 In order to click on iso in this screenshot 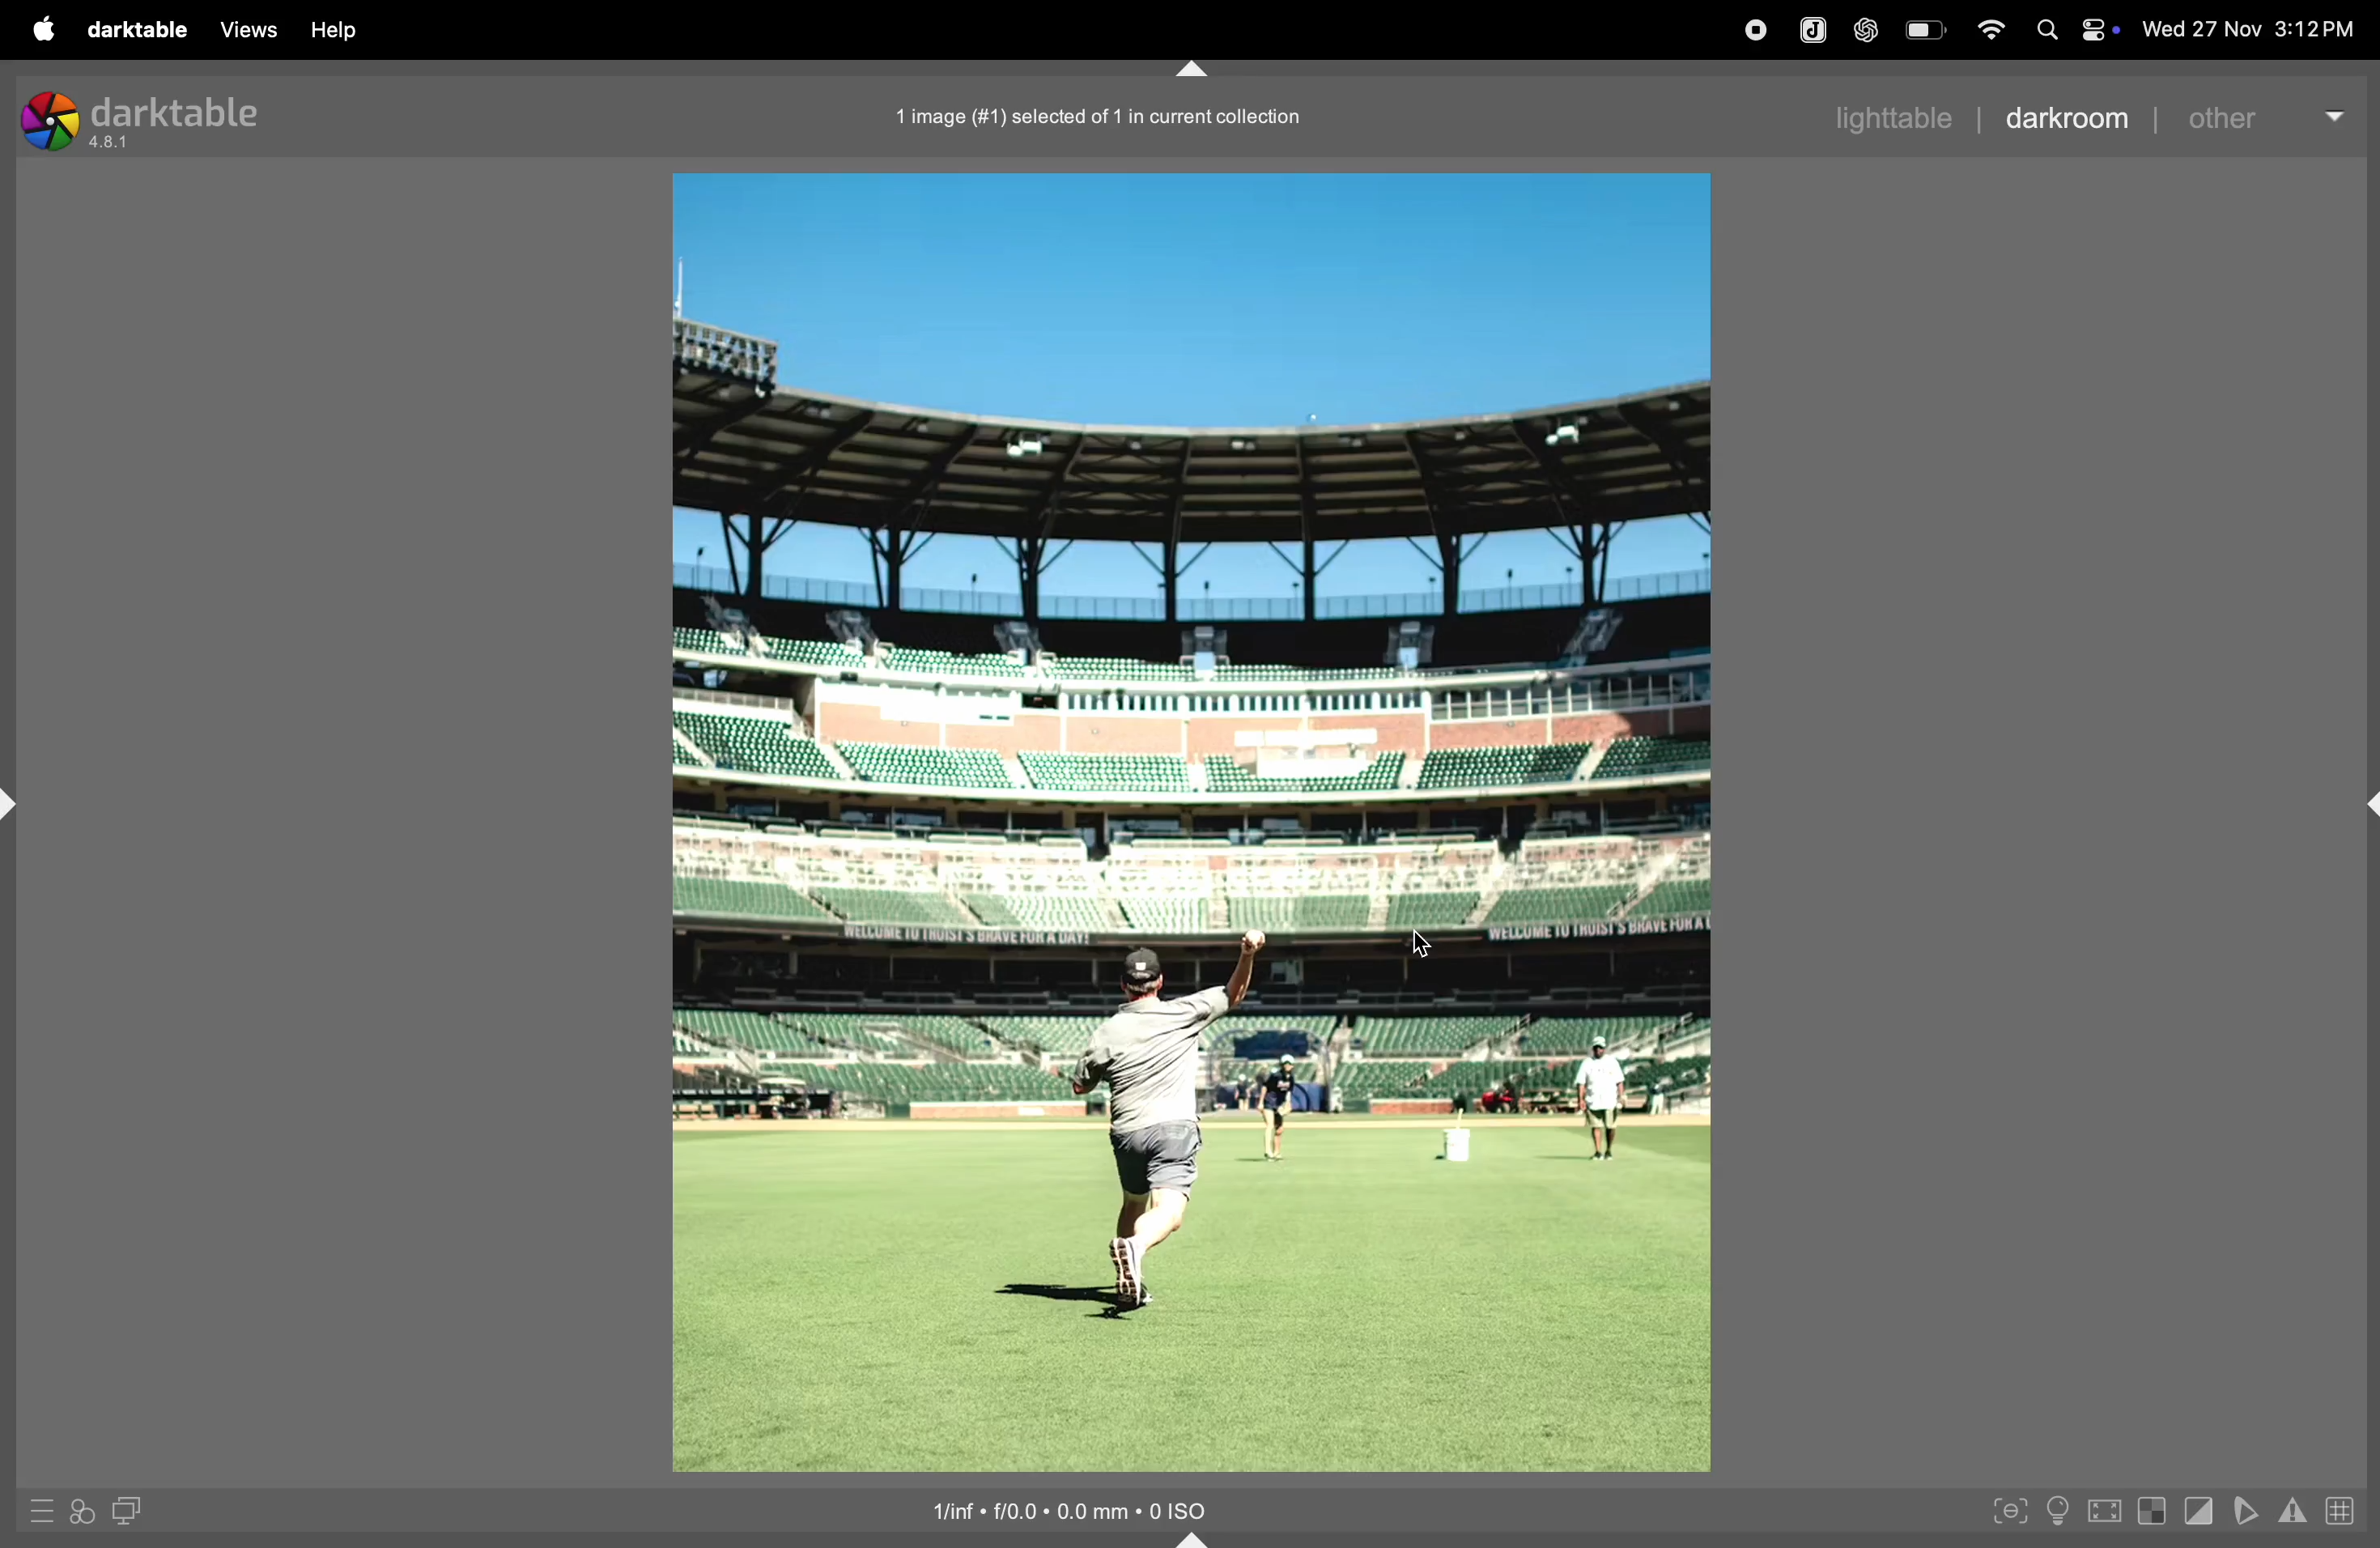, I will do `click(1082, 1510)`.